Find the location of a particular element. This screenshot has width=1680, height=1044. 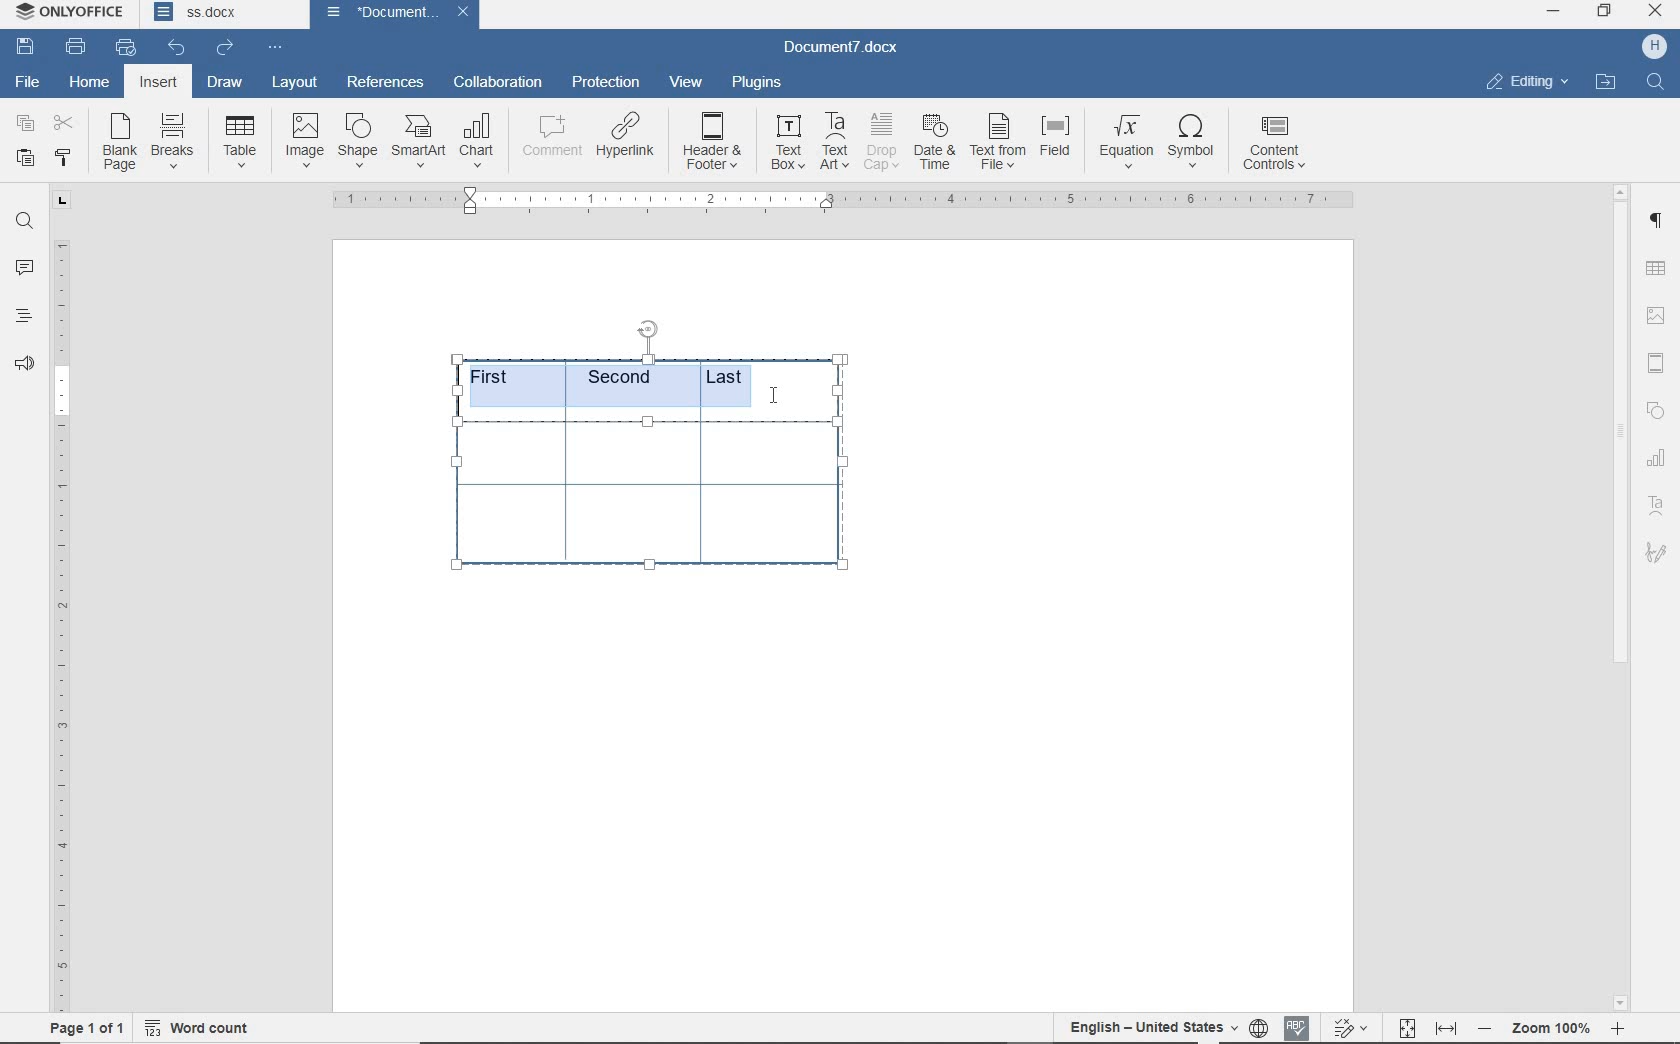

shape is located at coordinates (358, 140).